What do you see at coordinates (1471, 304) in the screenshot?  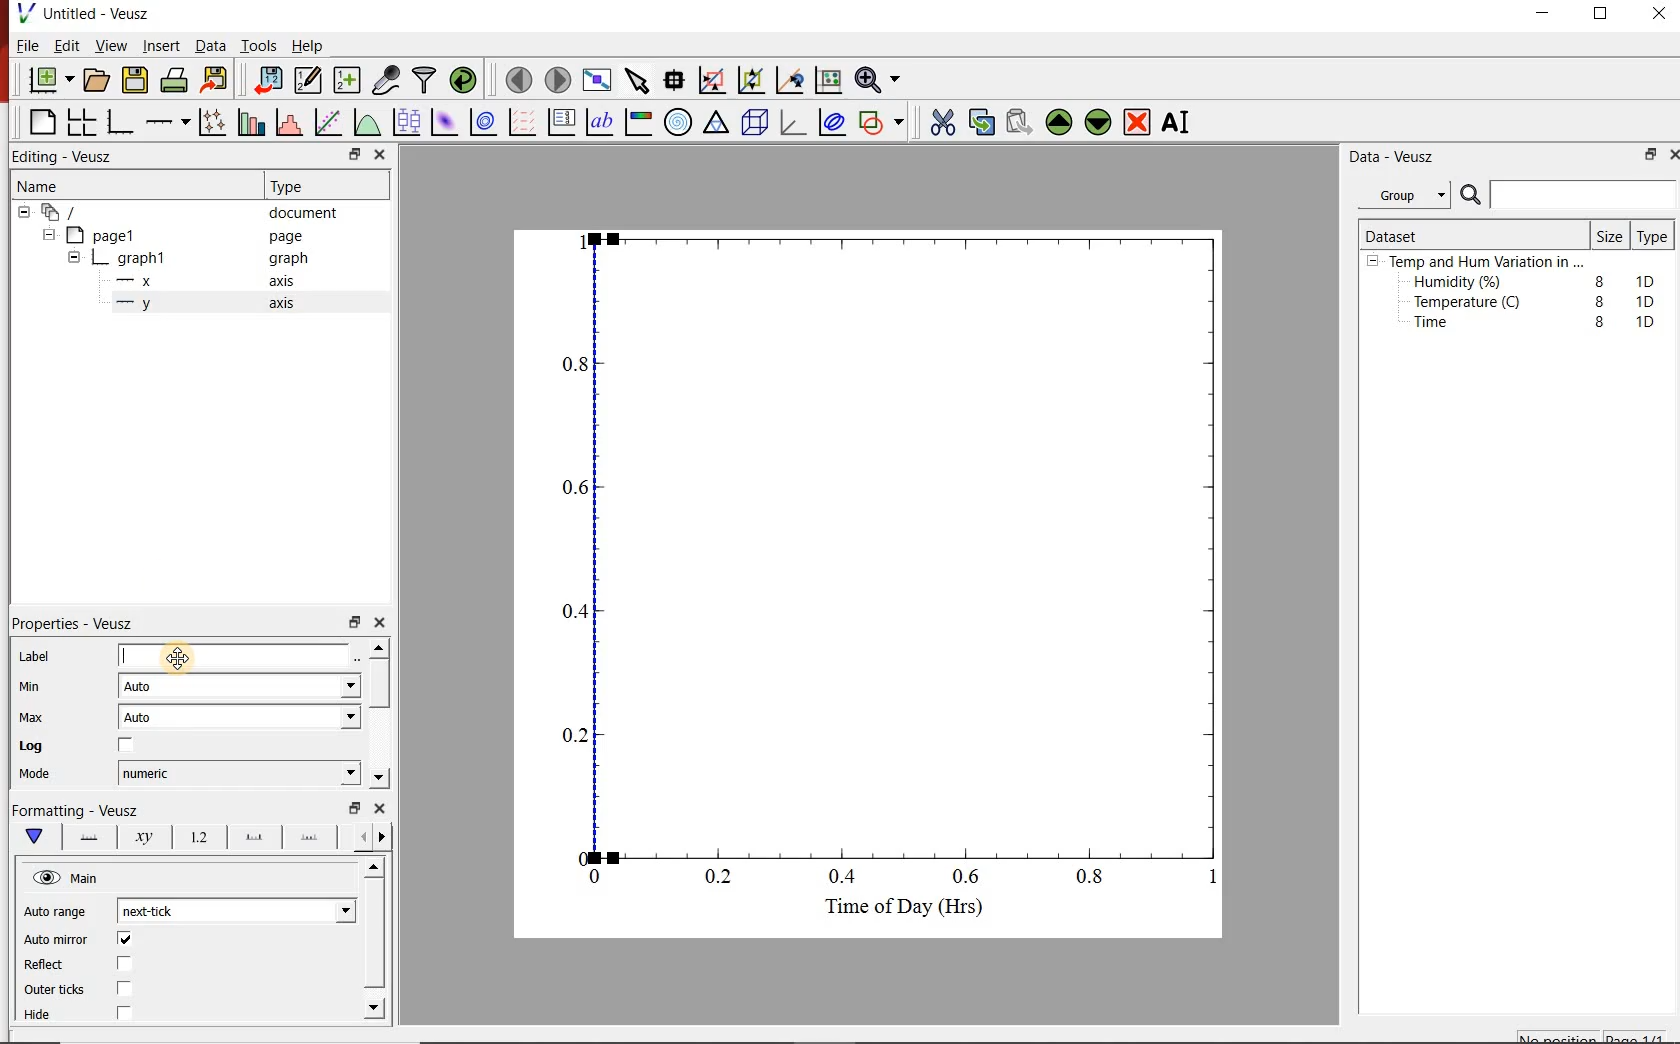 I see `Temperature (C)` at bounding box center [1471, 304].